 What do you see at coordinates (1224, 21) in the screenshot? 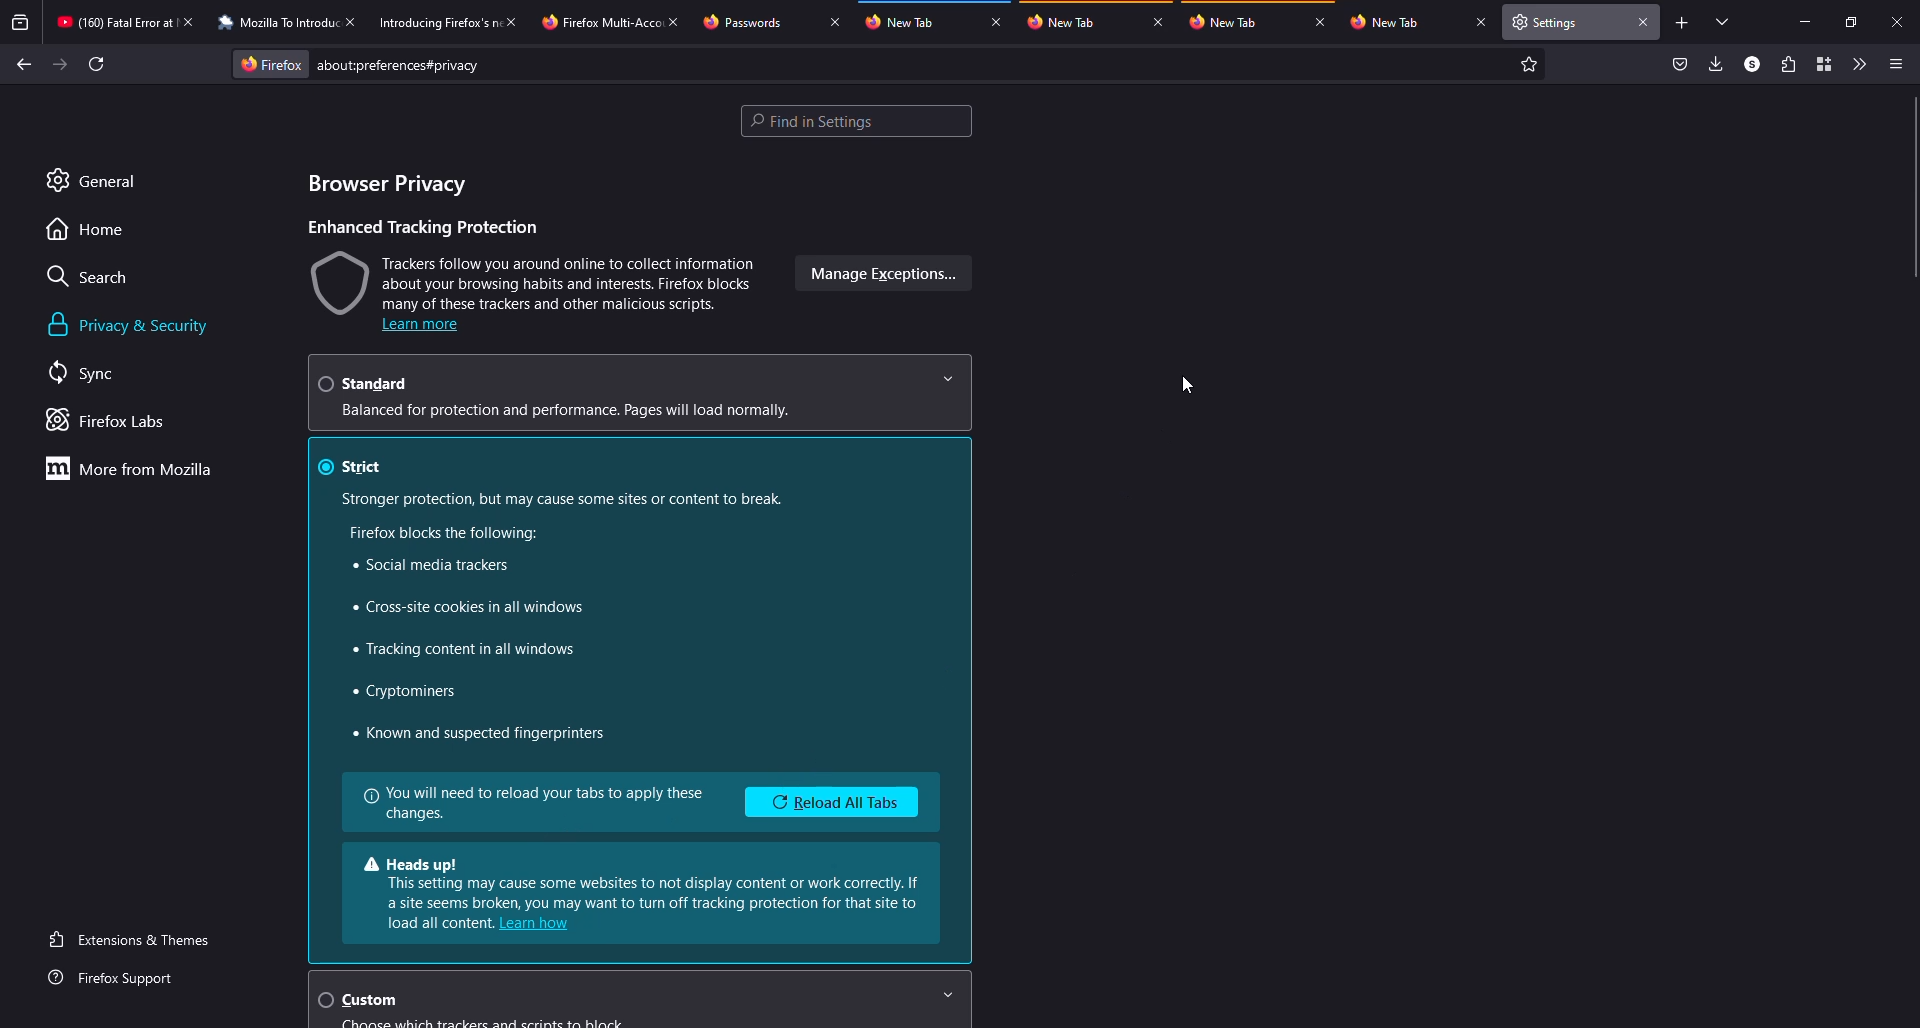
I see `tab` at bounding box center [1224, 21].